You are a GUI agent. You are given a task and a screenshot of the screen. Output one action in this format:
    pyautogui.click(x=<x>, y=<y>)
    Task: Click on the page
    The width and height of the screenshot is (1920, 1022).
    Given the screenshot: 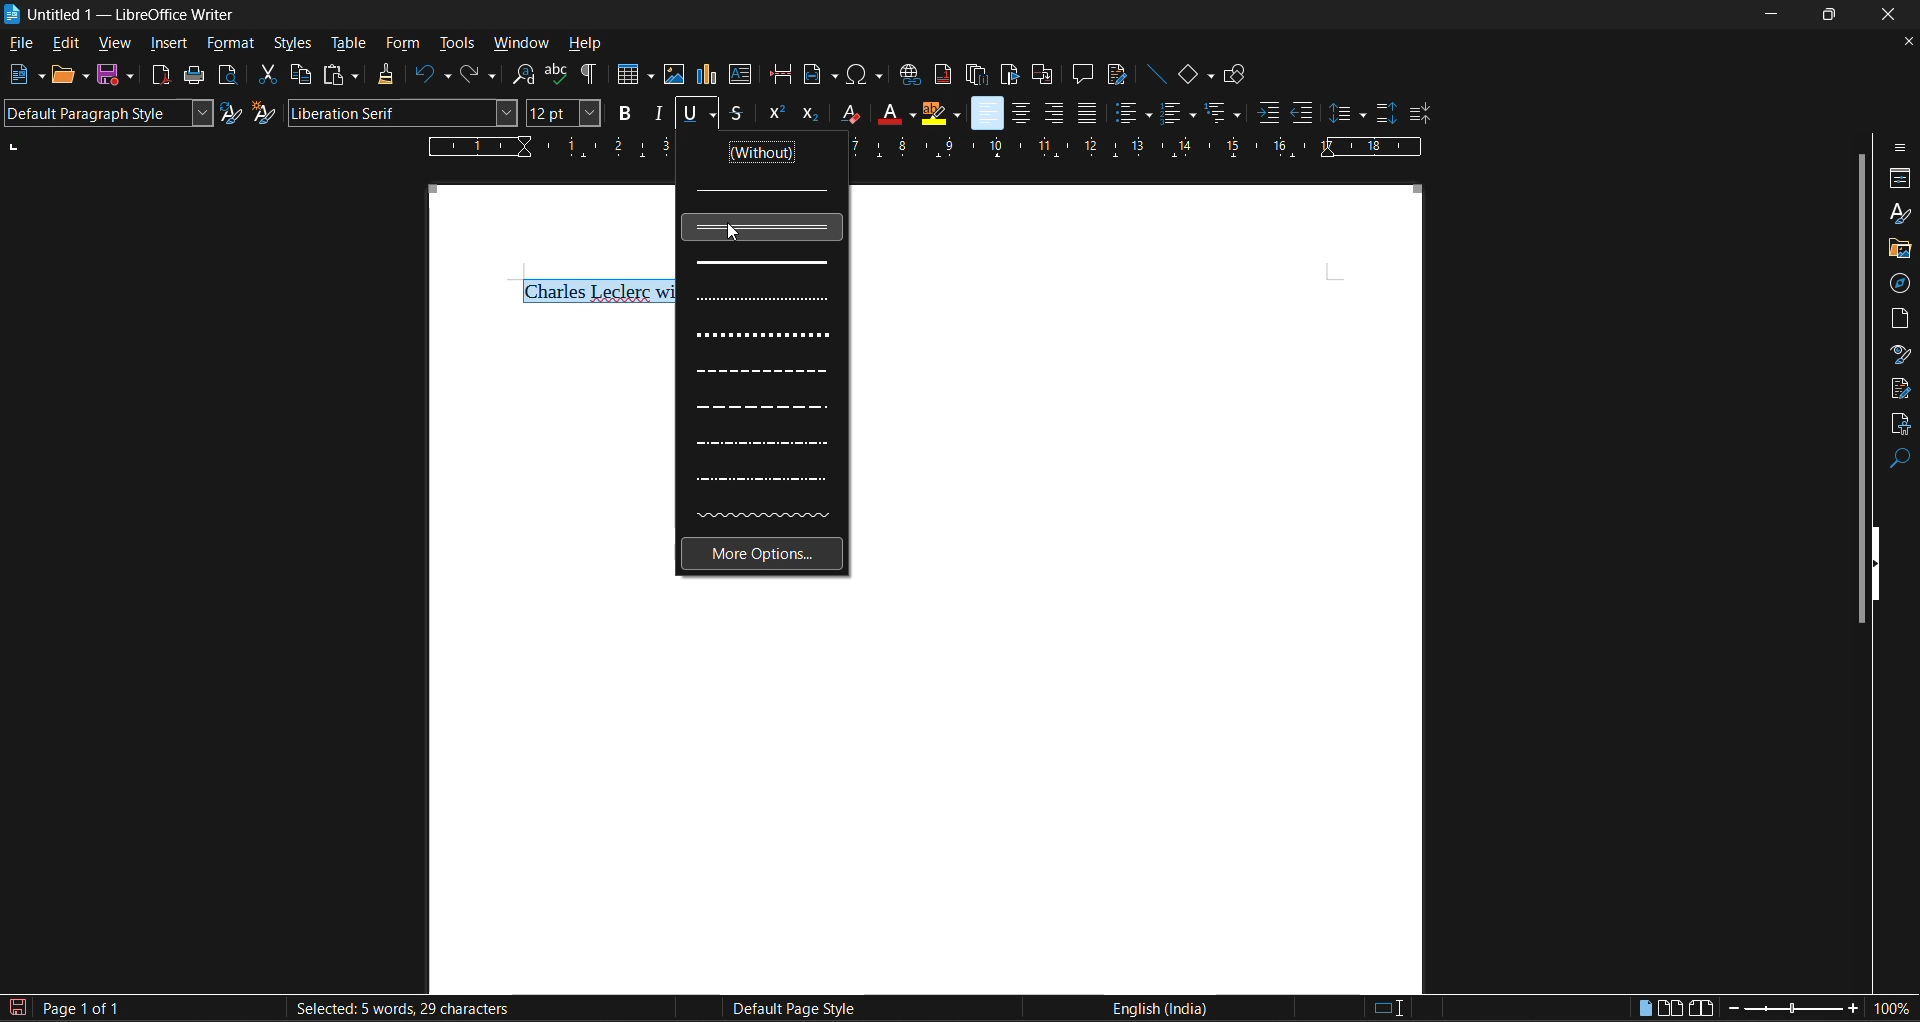 What is the action you would take?
    pyautogui.click(x=1901, y=316)
    